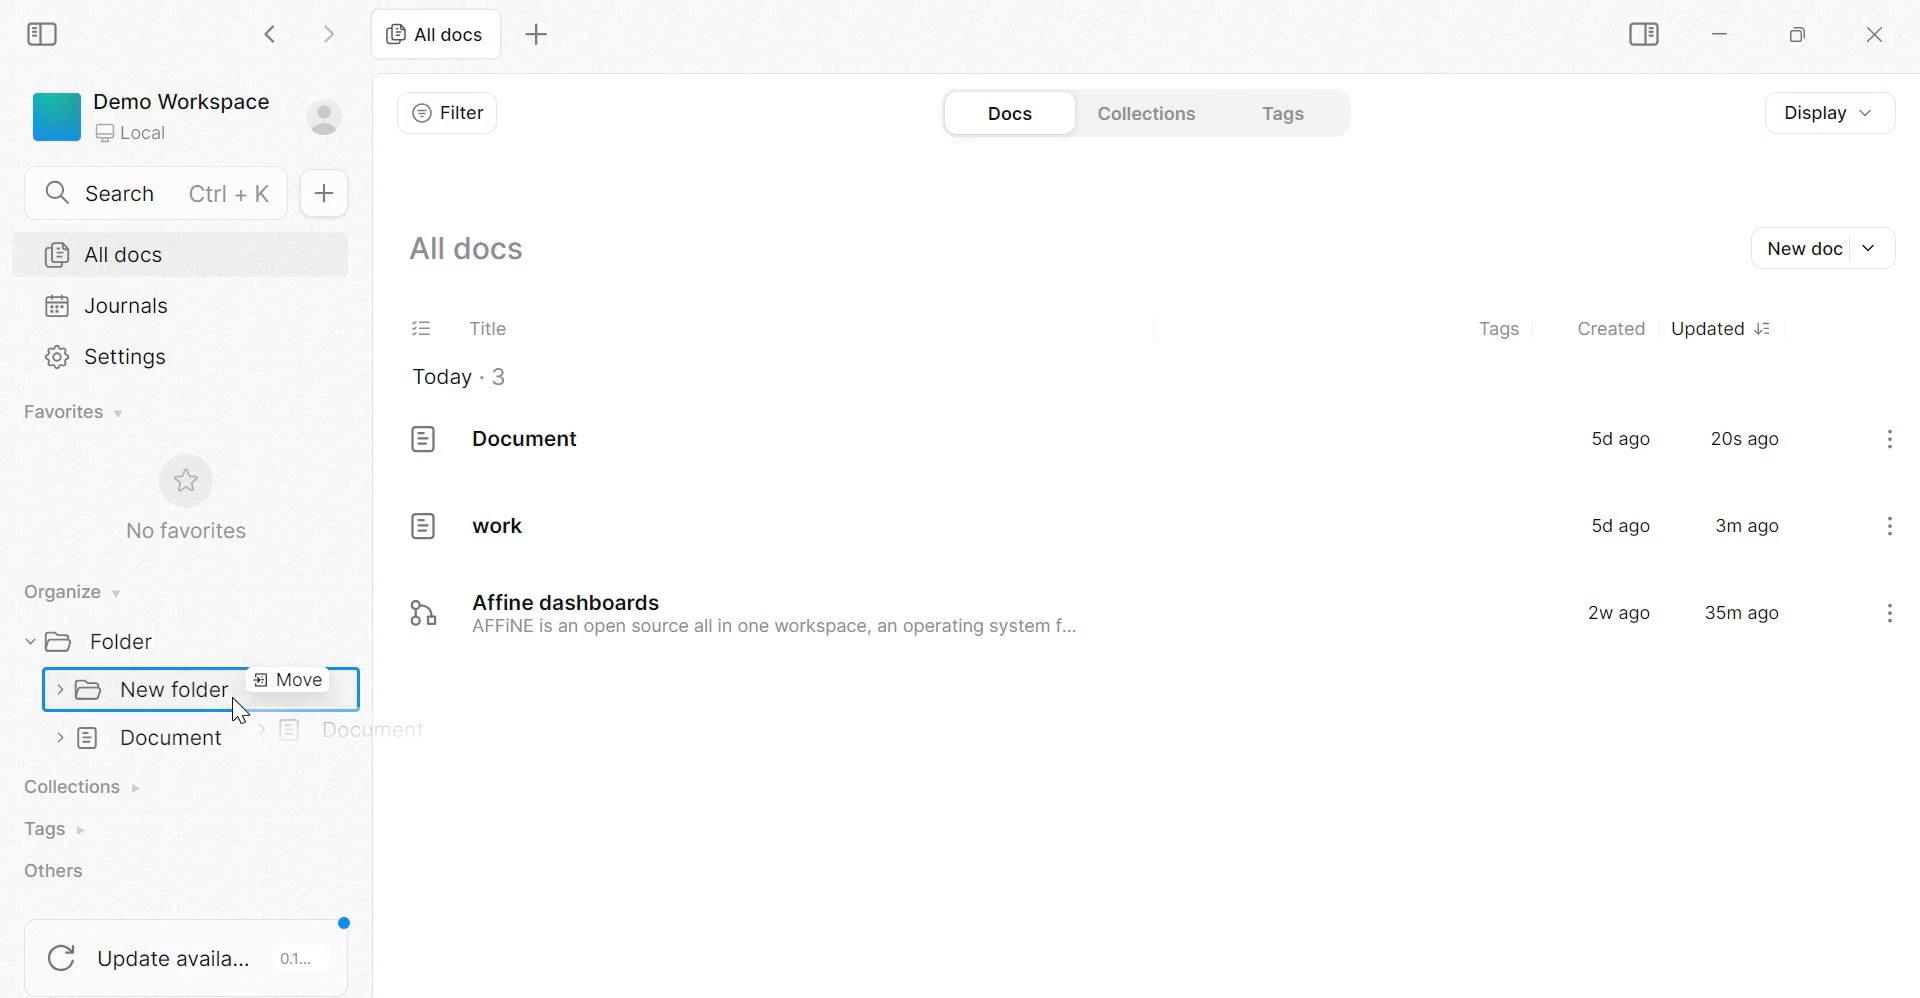 The width and height of the screenshot is (1920, 998). Describe the element at coordinates (1501, 326) in the screenshot. I see `tags` at that location.